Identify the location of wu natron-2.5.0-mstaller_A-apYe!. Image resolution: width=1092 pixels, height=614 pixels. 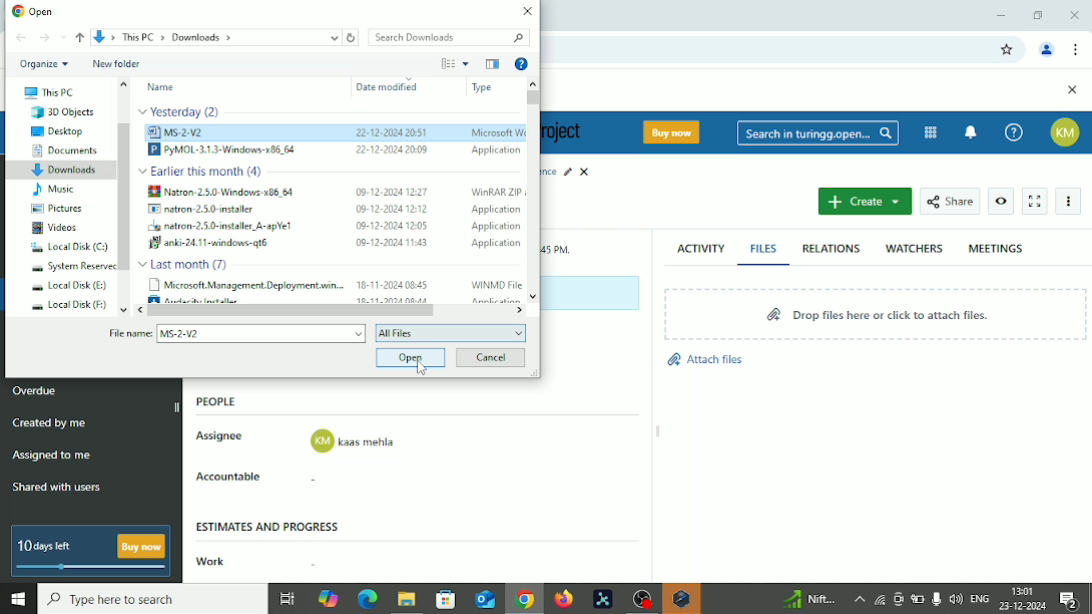
(225, 227).